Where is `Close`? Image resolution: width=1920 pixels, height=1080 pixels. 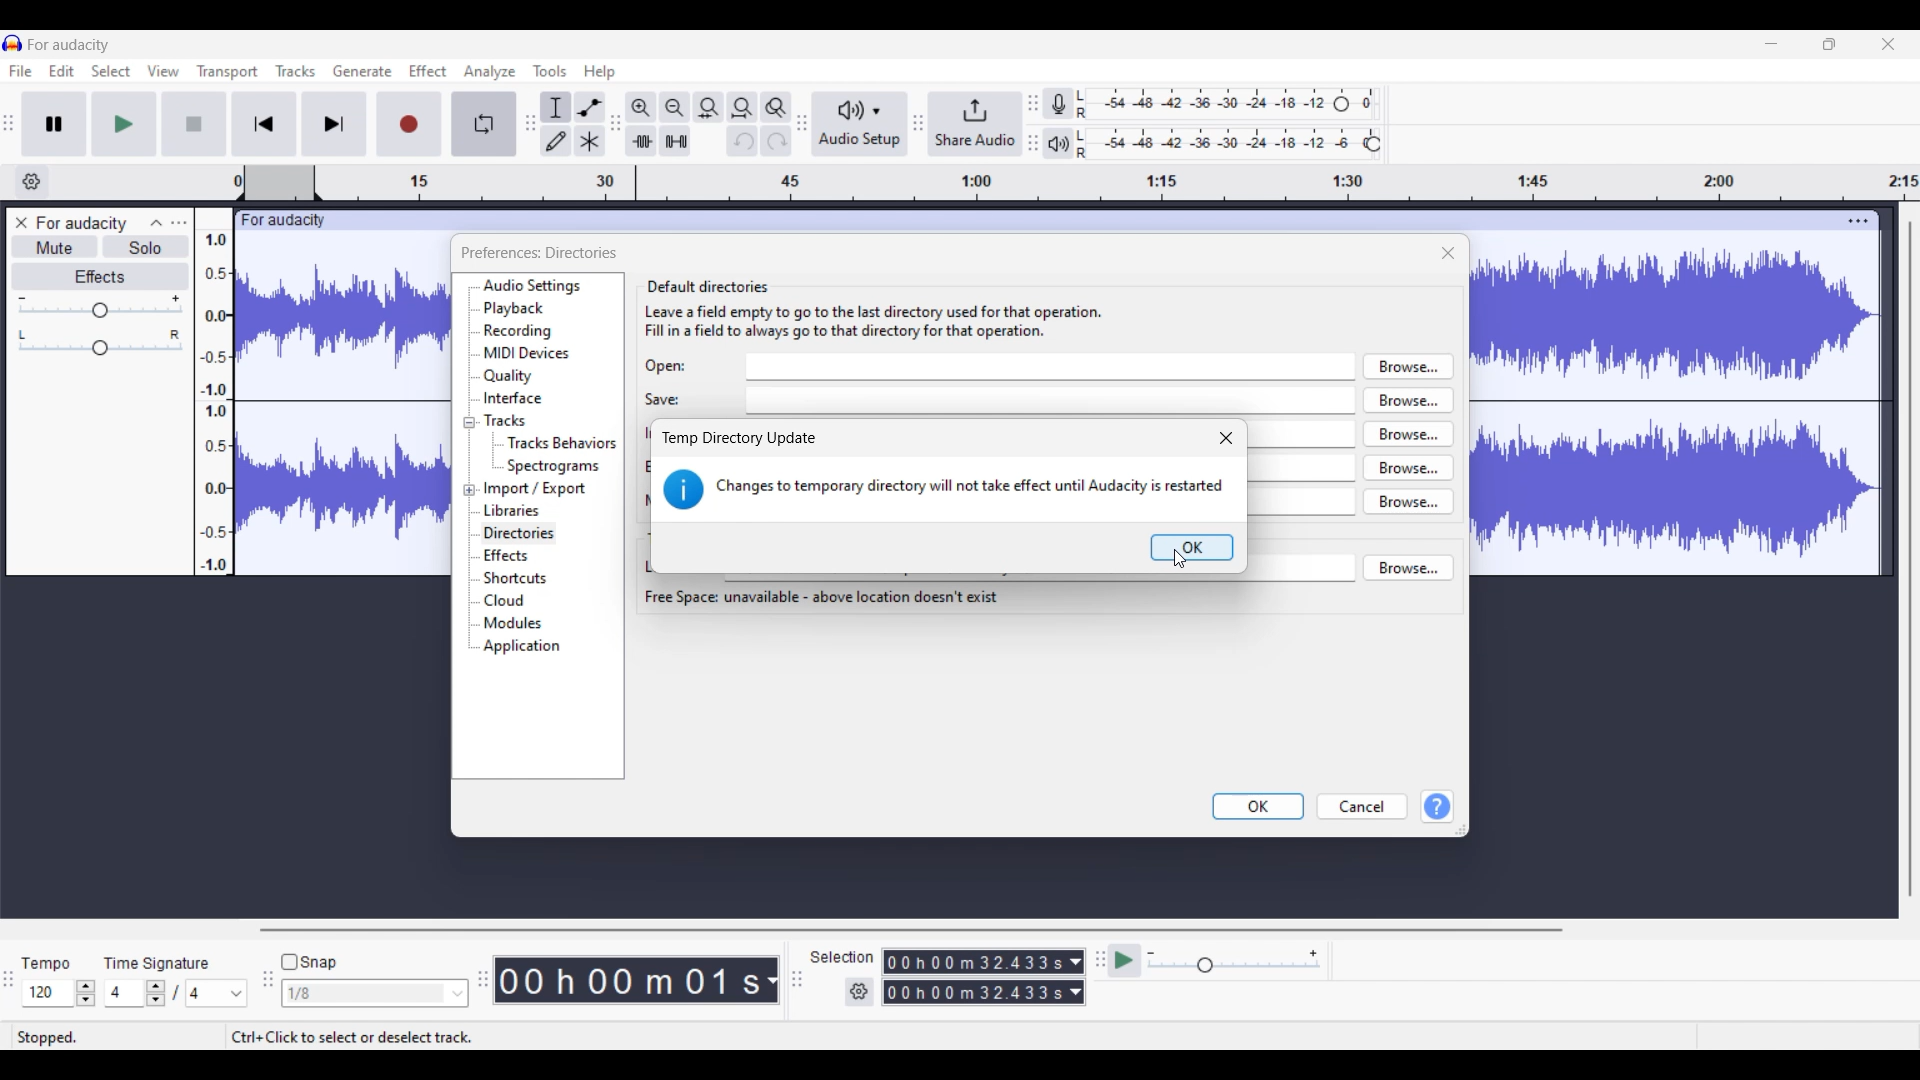
Close is located at coordinates (1449, 253).